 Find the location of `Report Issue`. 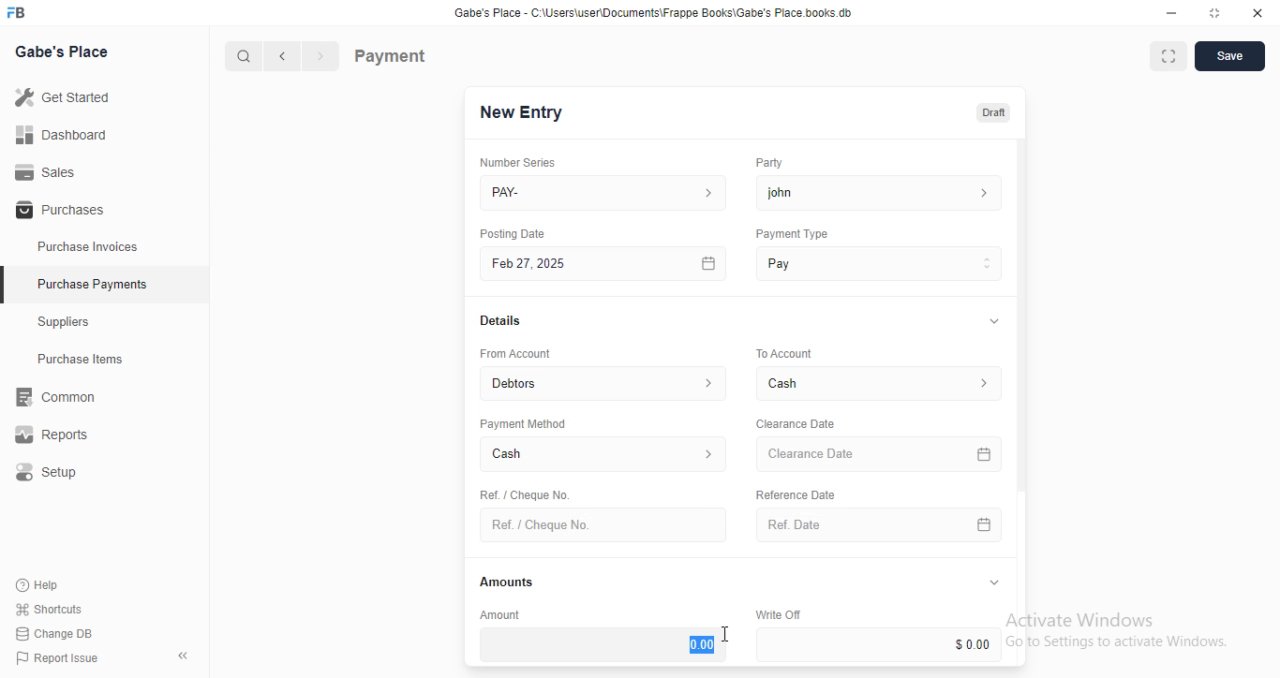

Report Issue is located at coordinates (52, 658).